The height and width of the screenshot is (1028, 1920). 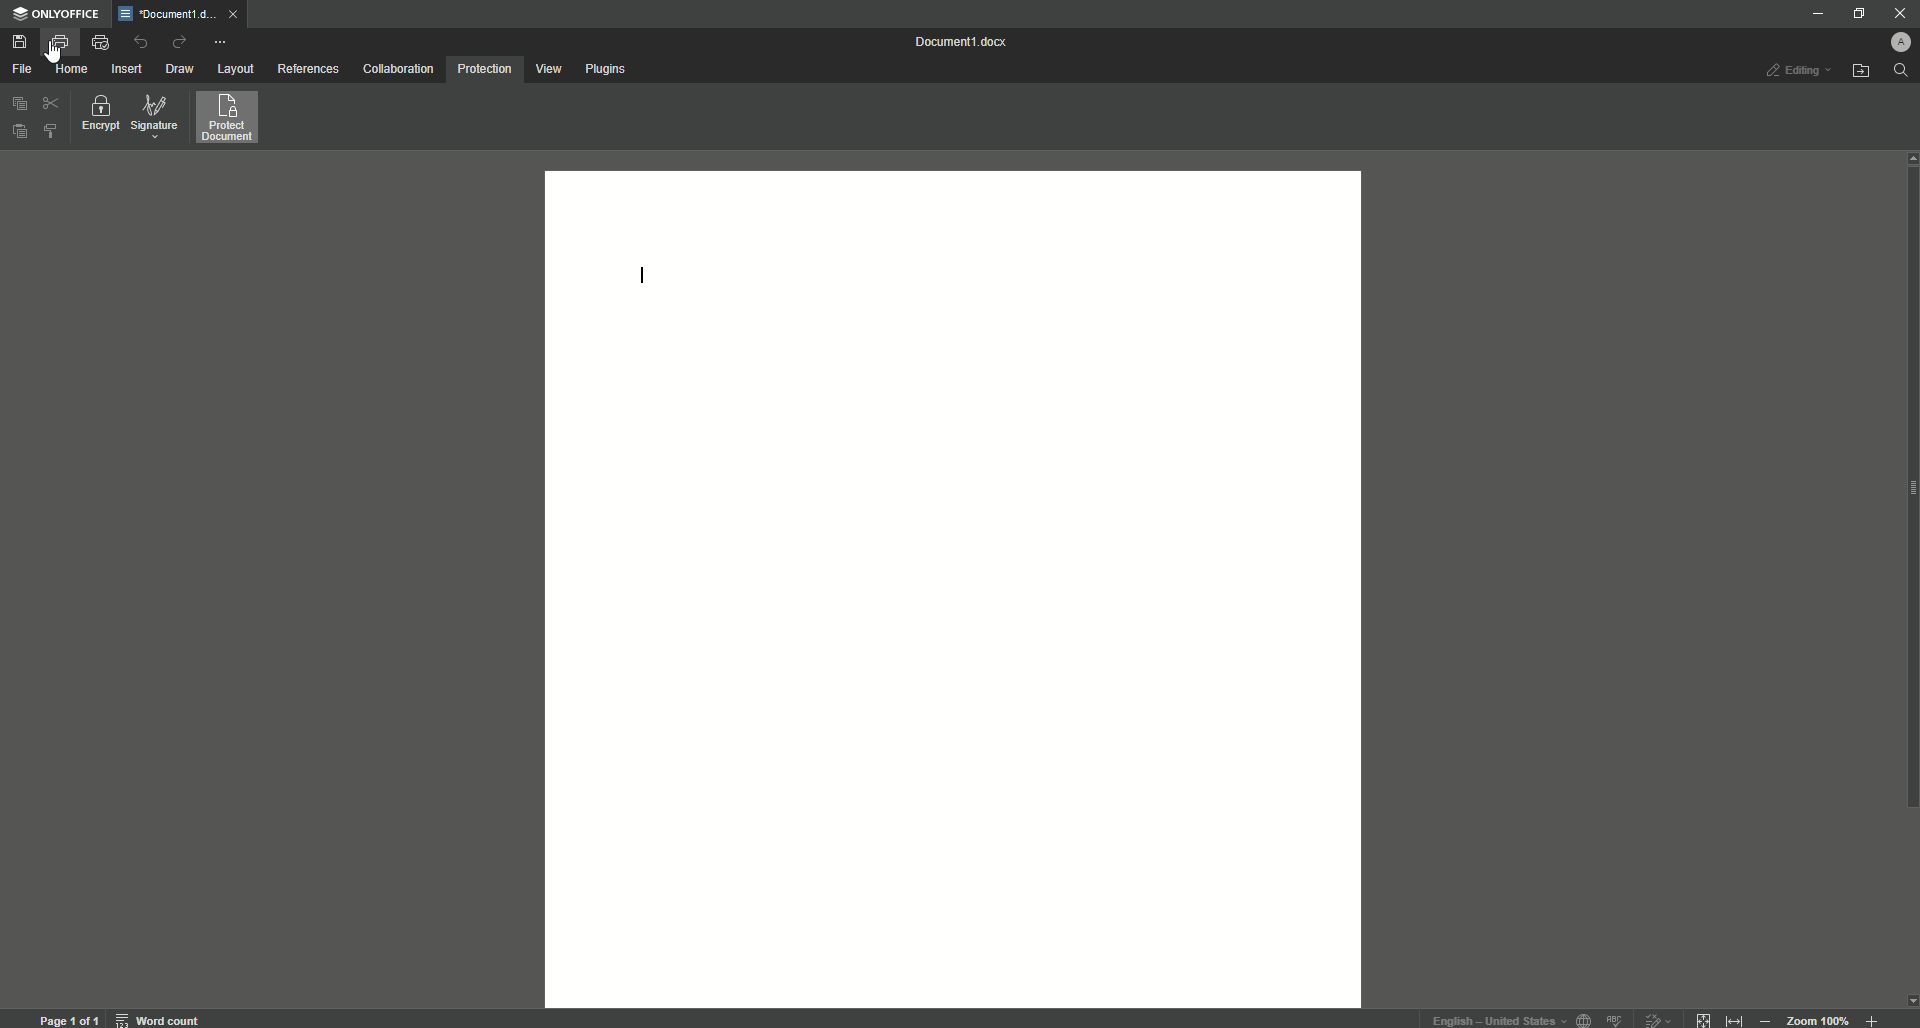 What do you see at coordinates (309, 68) in the screenshot?
I see `References` at bounding box center [309, 68].